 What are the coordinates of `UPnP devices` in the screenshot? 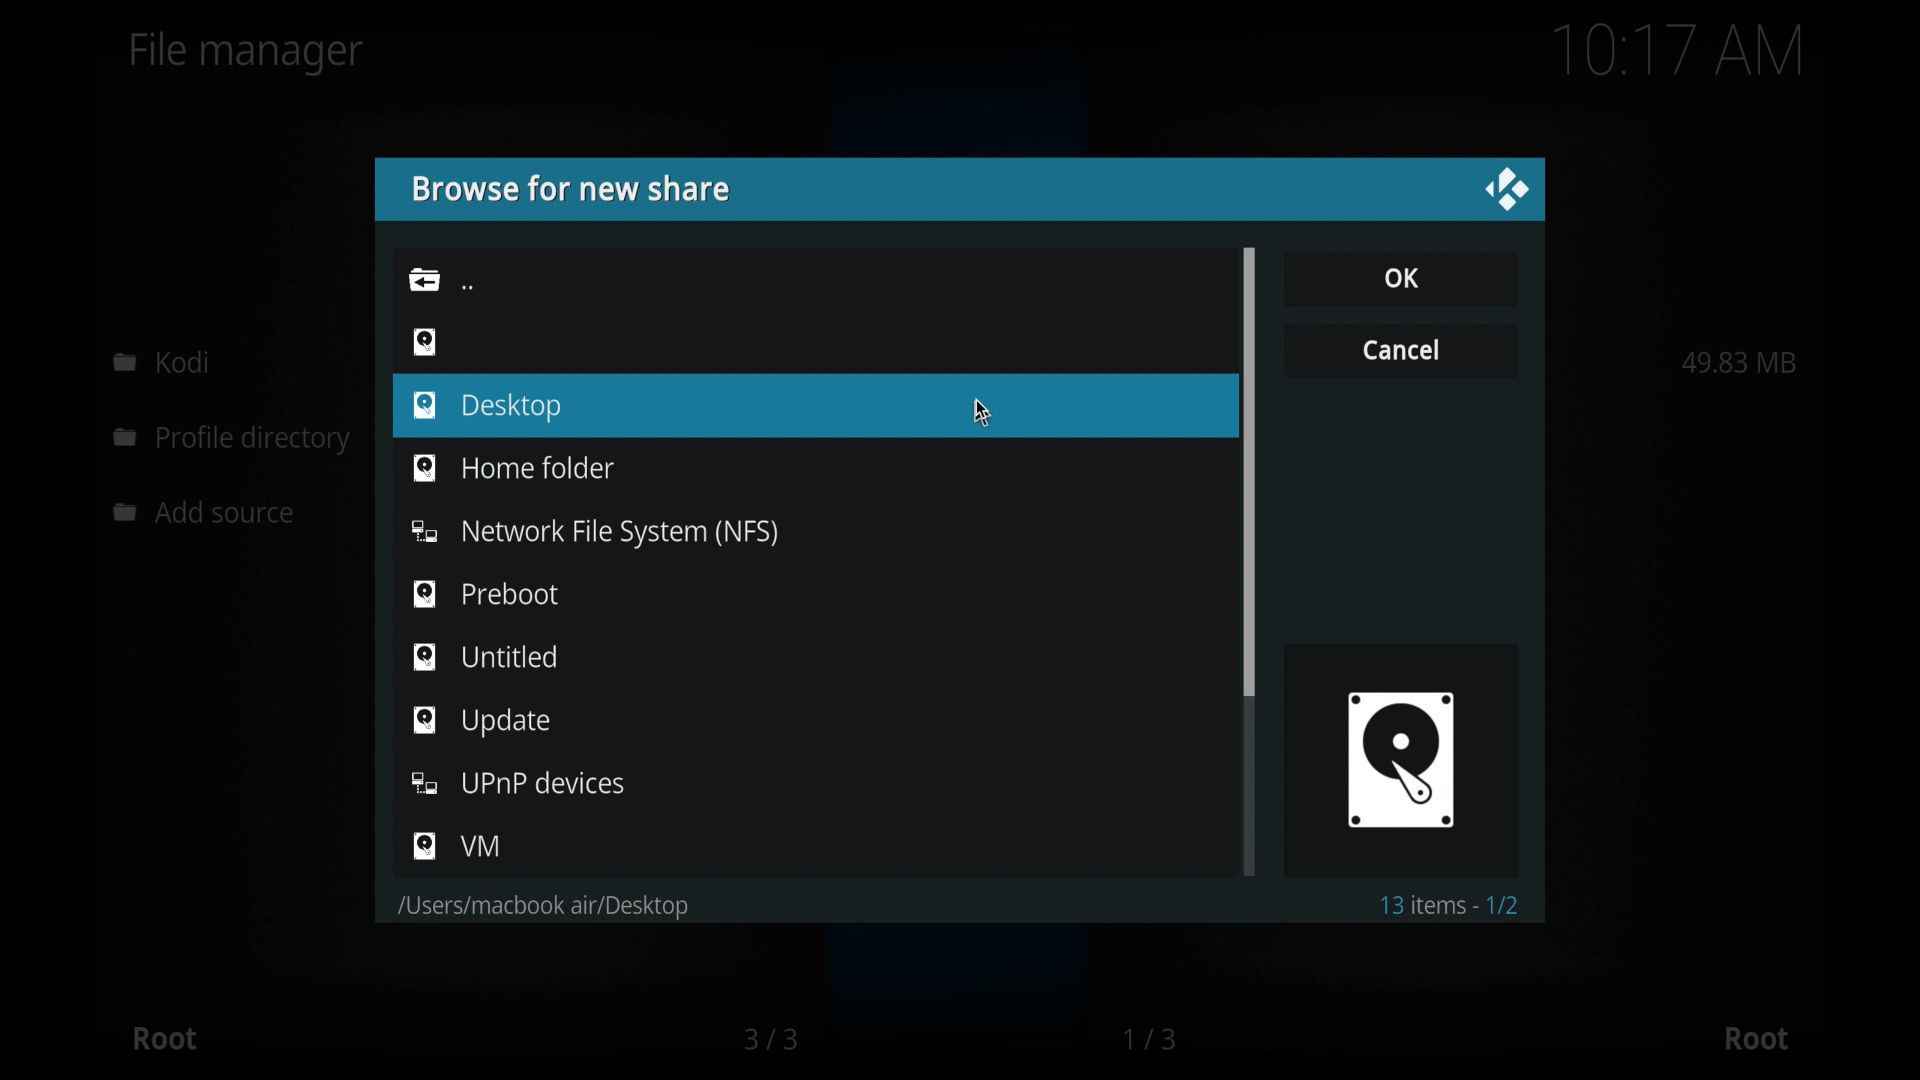 It's located at (520, 783).